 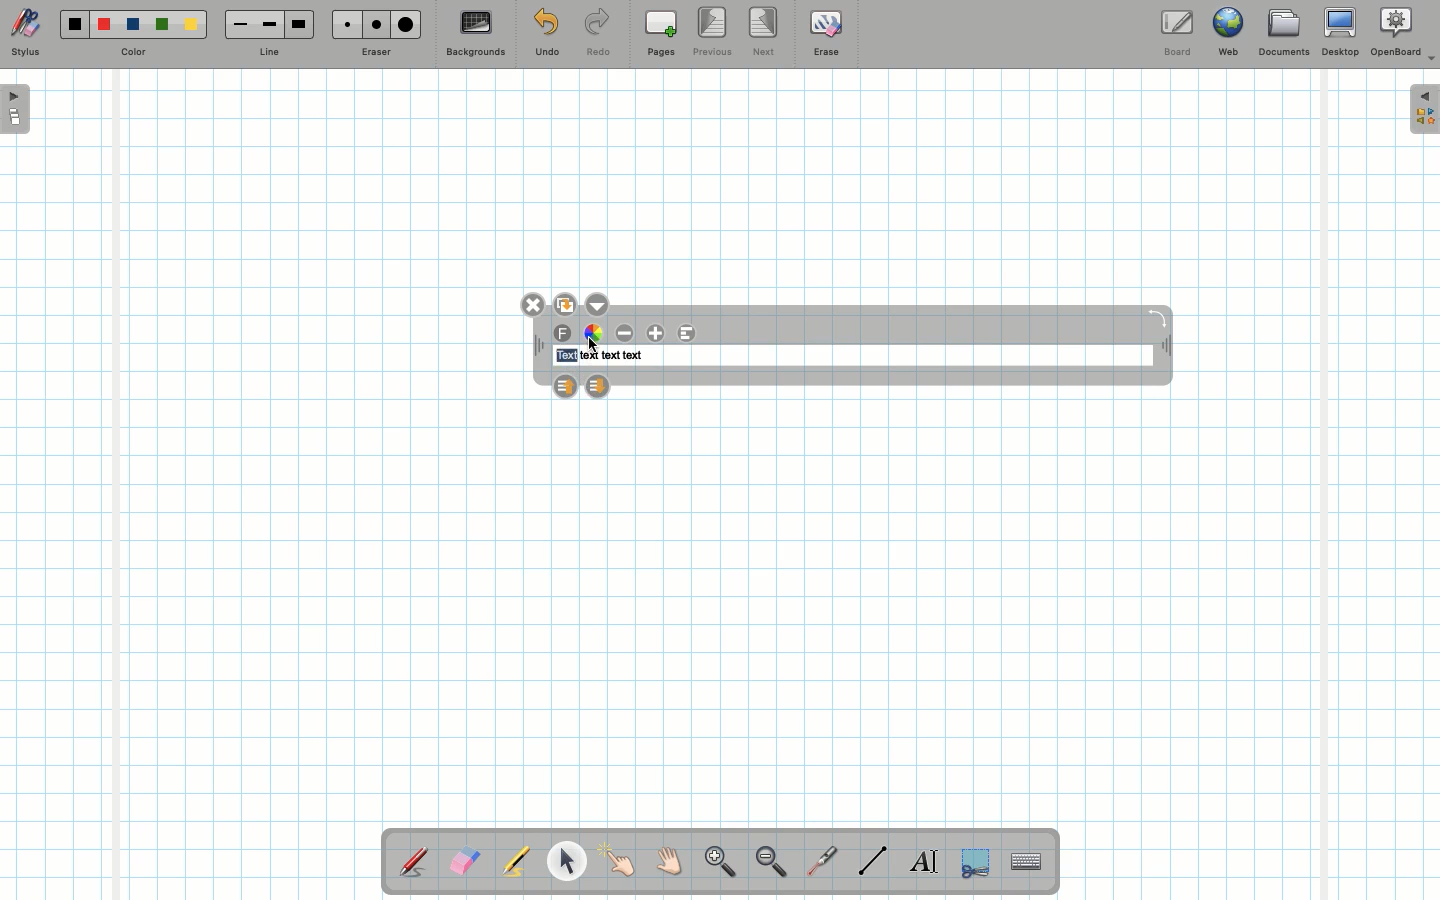 What do you see at coordinates (237, 25) in the screenshot?
I see `Small line` at bounding box center [237, 25].